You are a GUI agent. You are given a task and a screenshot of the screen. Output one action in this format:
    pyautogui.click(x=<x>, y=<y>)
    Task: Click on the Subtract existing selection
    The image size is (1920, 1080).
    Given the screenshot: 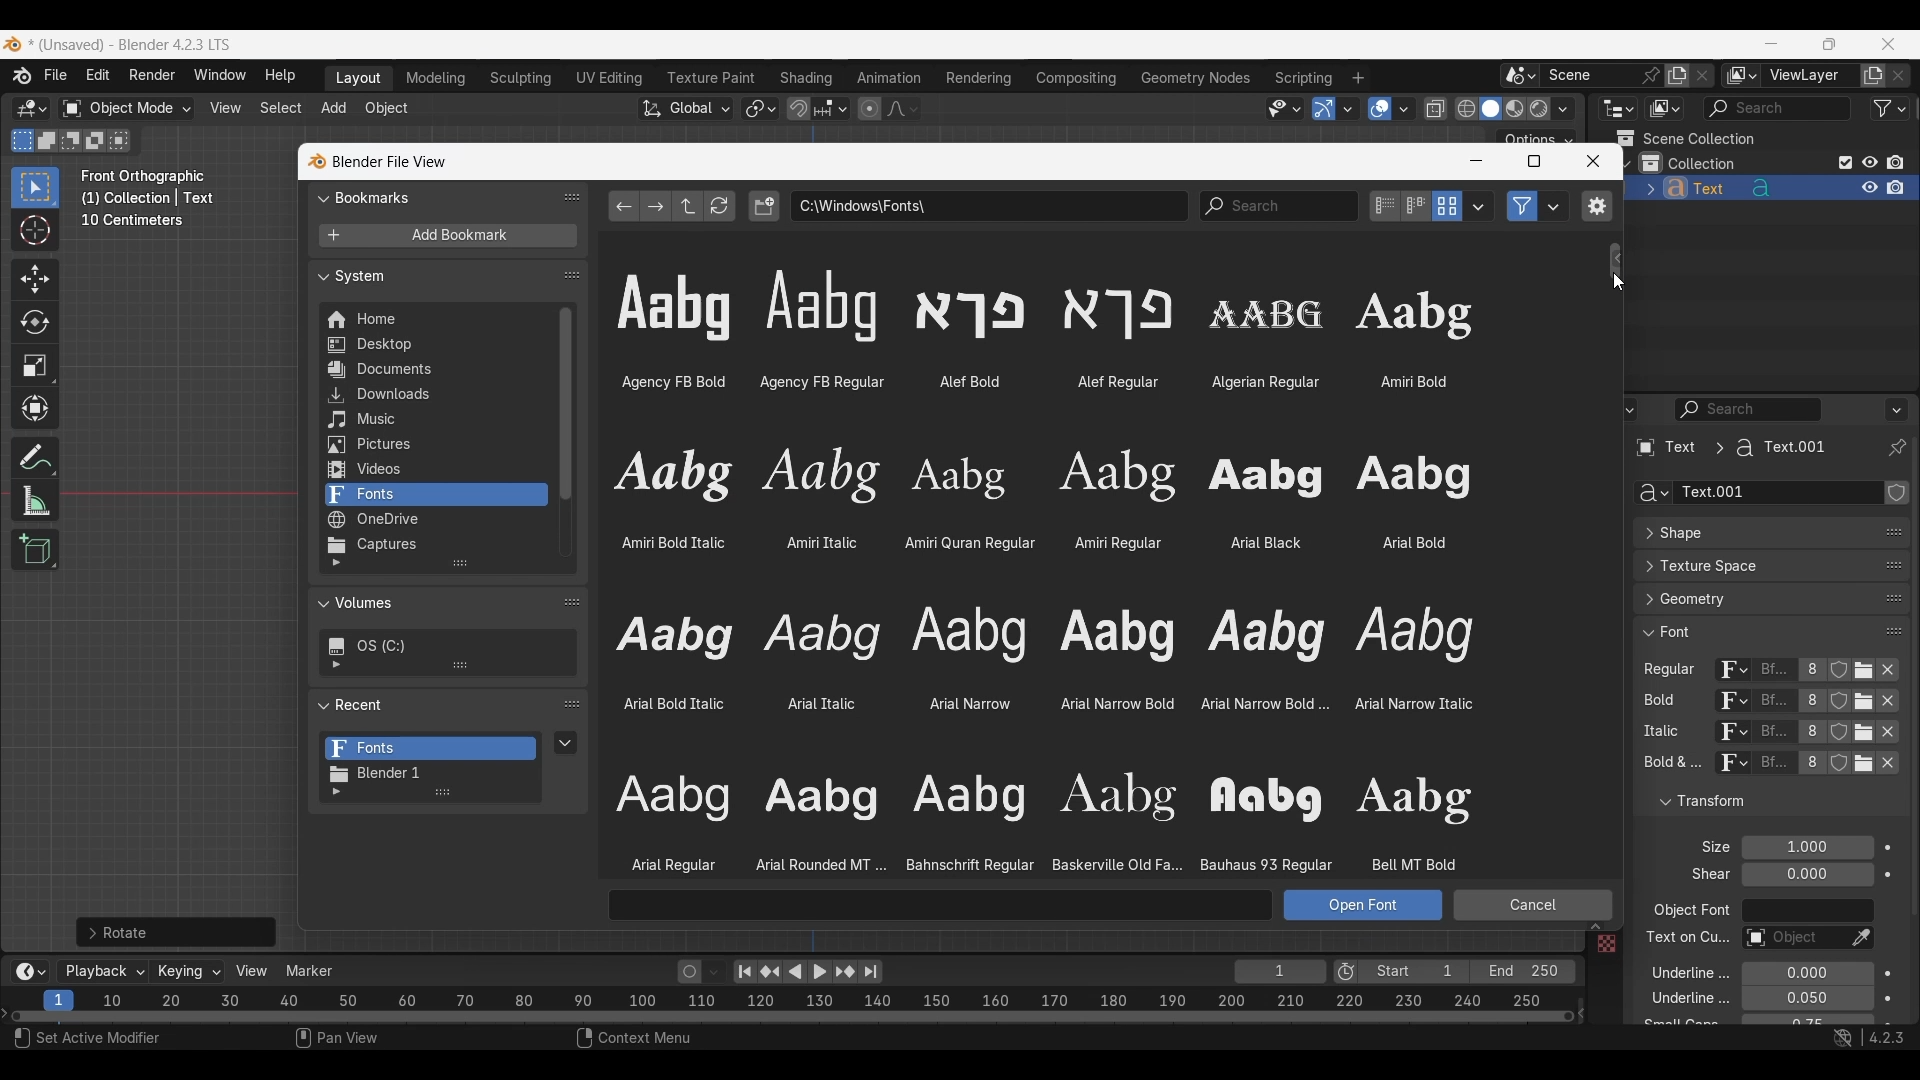 What is the action you would take?
    pyautogui.click(x=71, y=141)
    